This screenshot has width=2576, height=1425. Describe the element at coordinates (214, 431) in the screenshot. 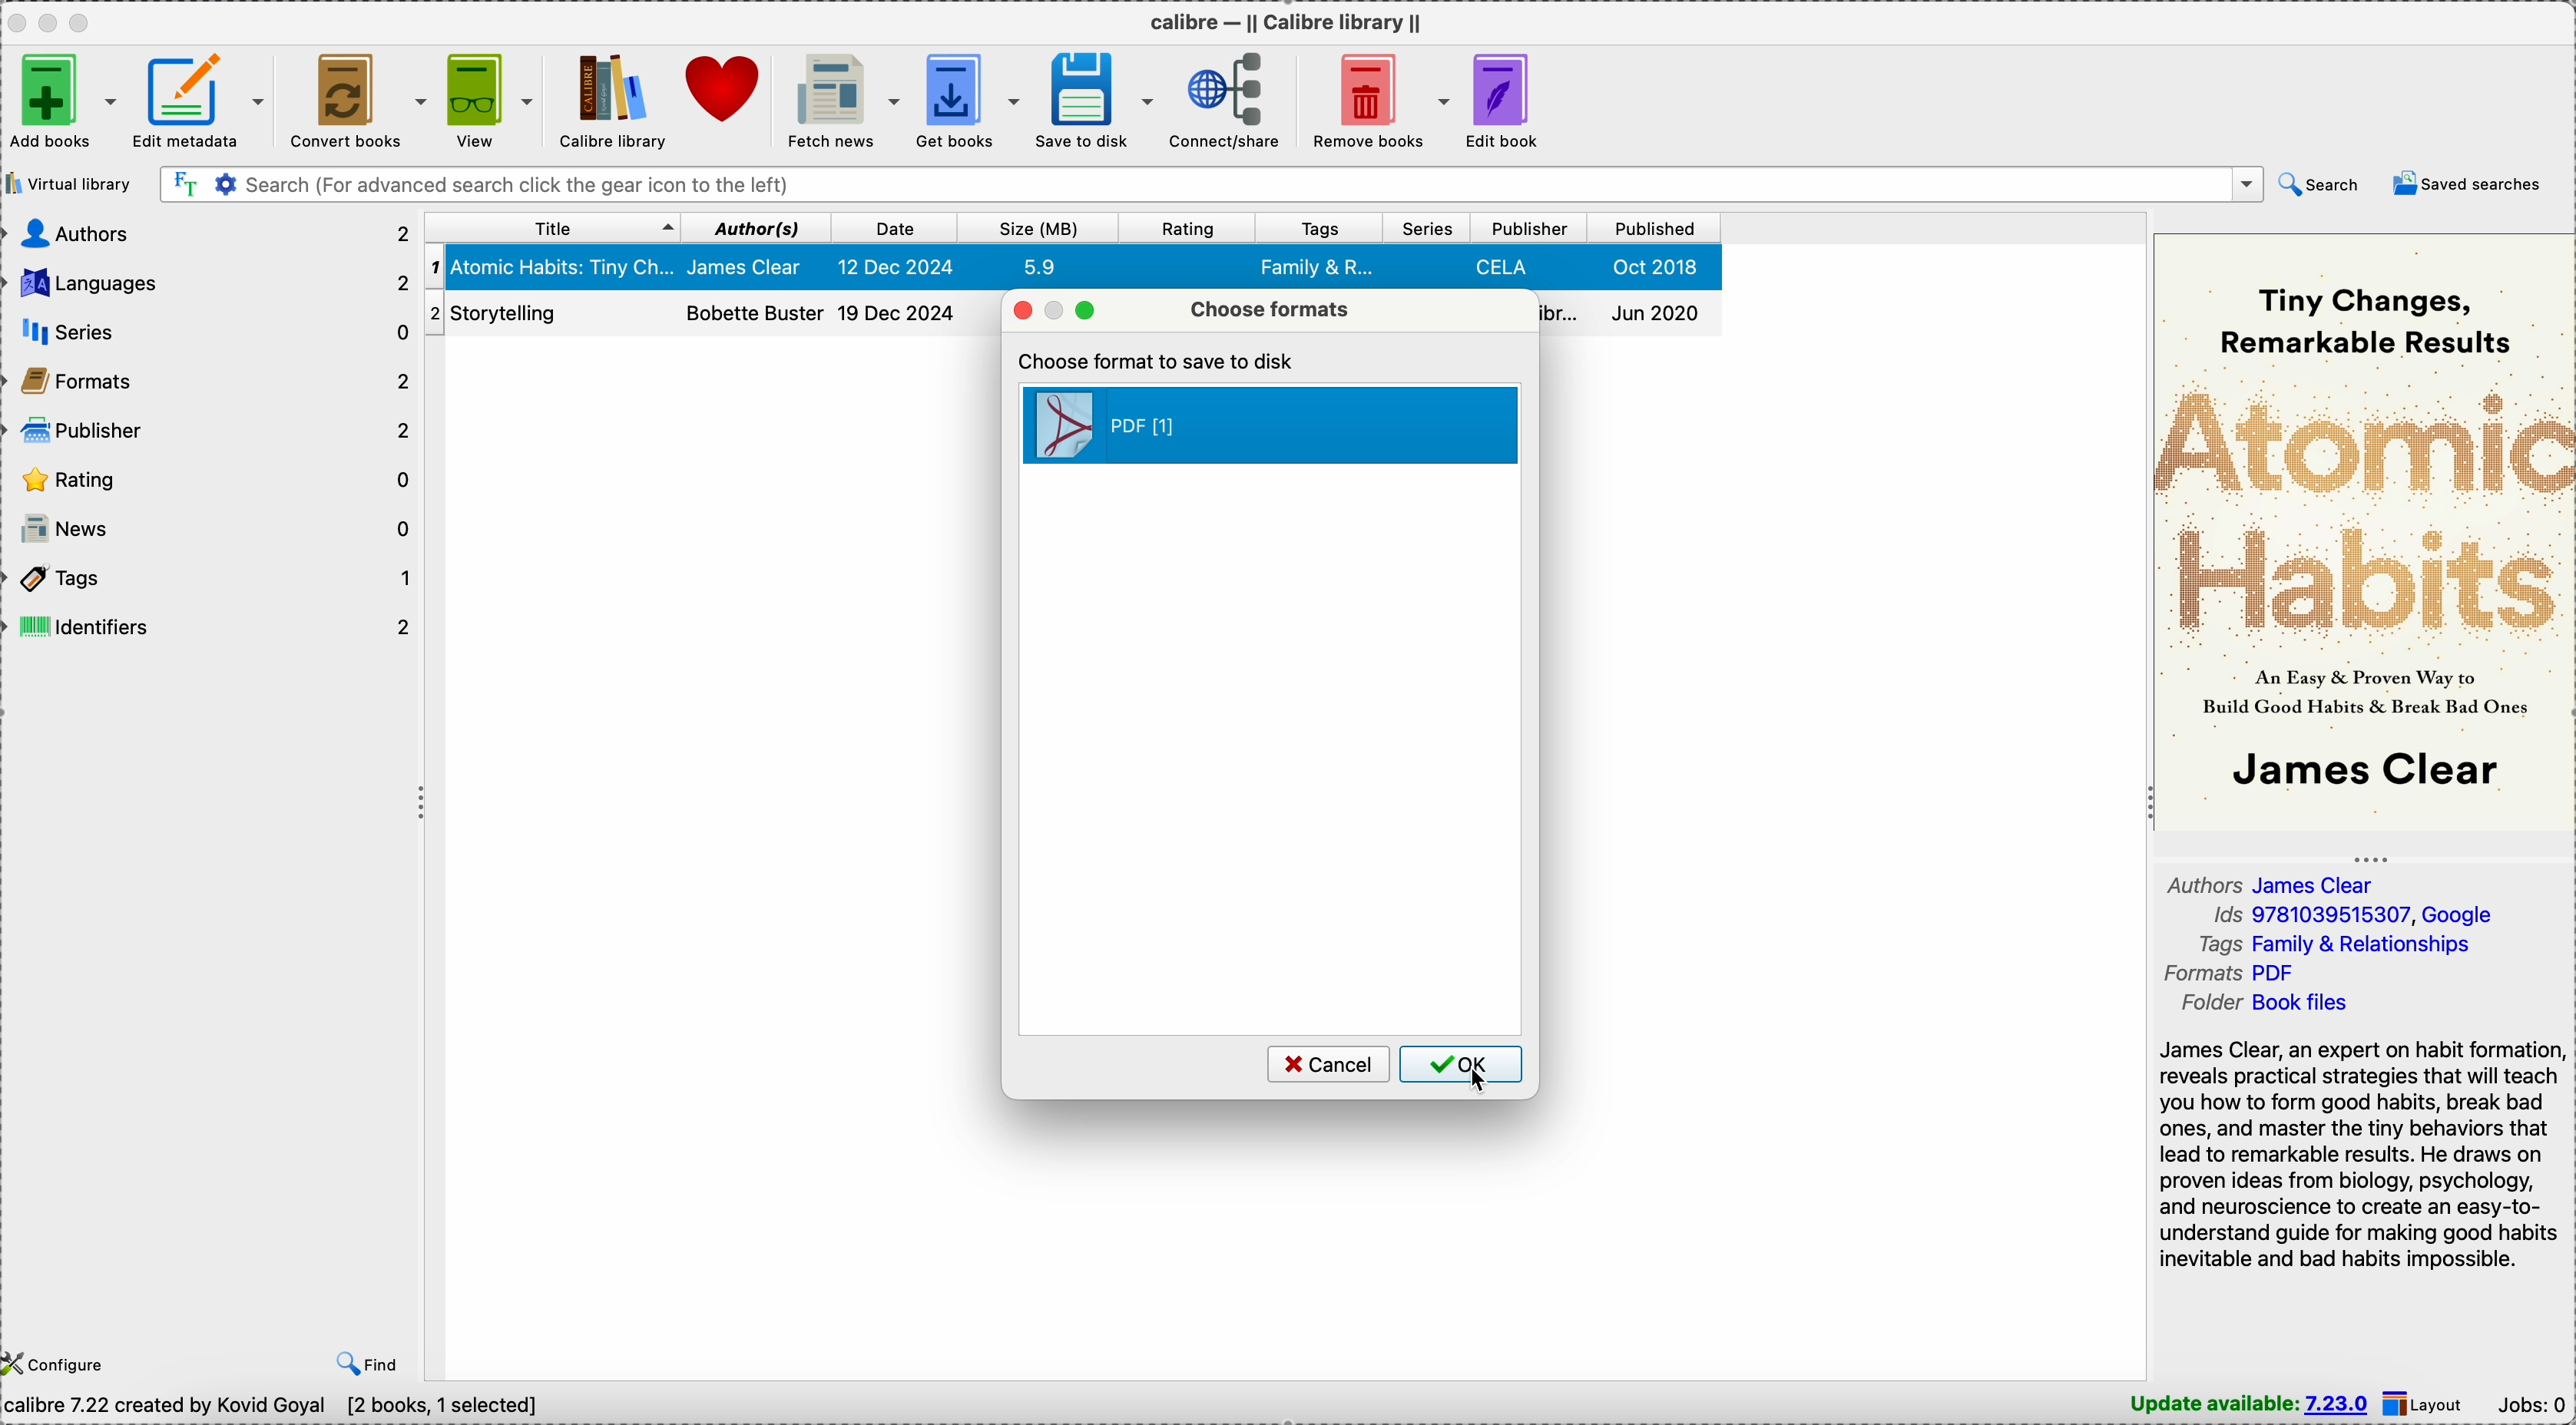

I see `publisher` at that location.